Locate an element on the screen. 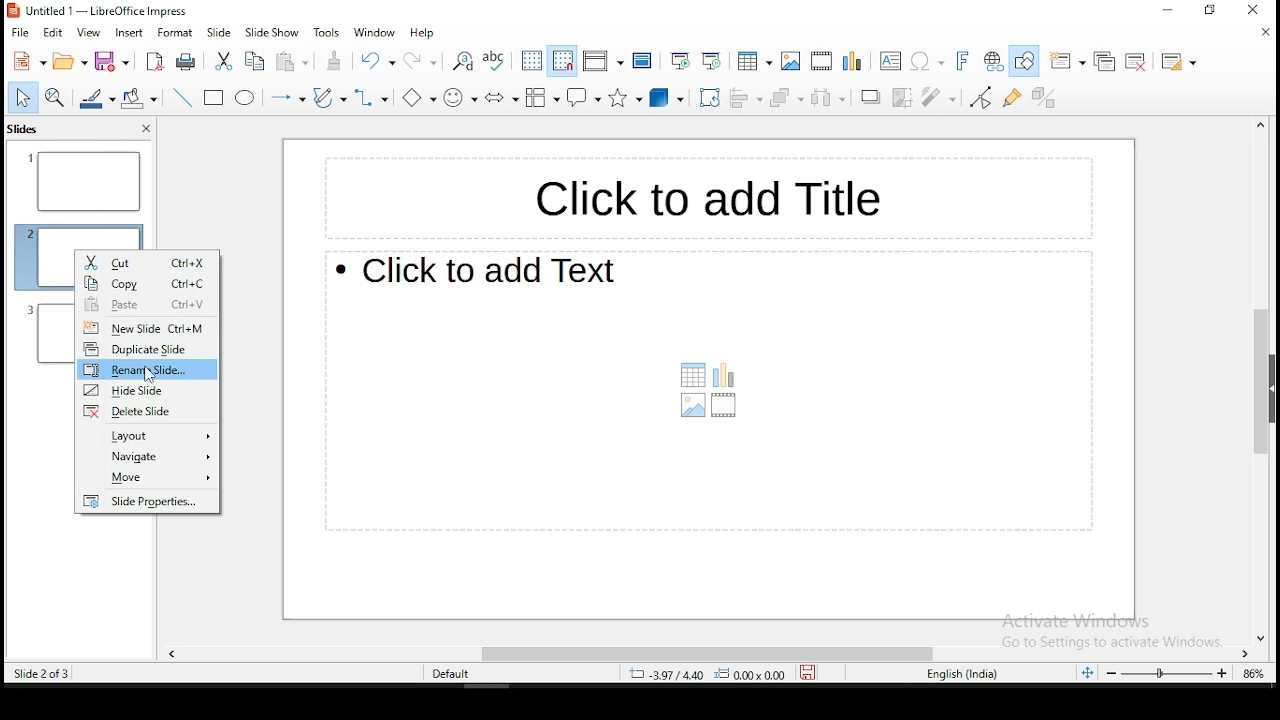 Image resolution: width=1280 pixels, height=720 pixels. rotate is located at coordinates (709, 99).